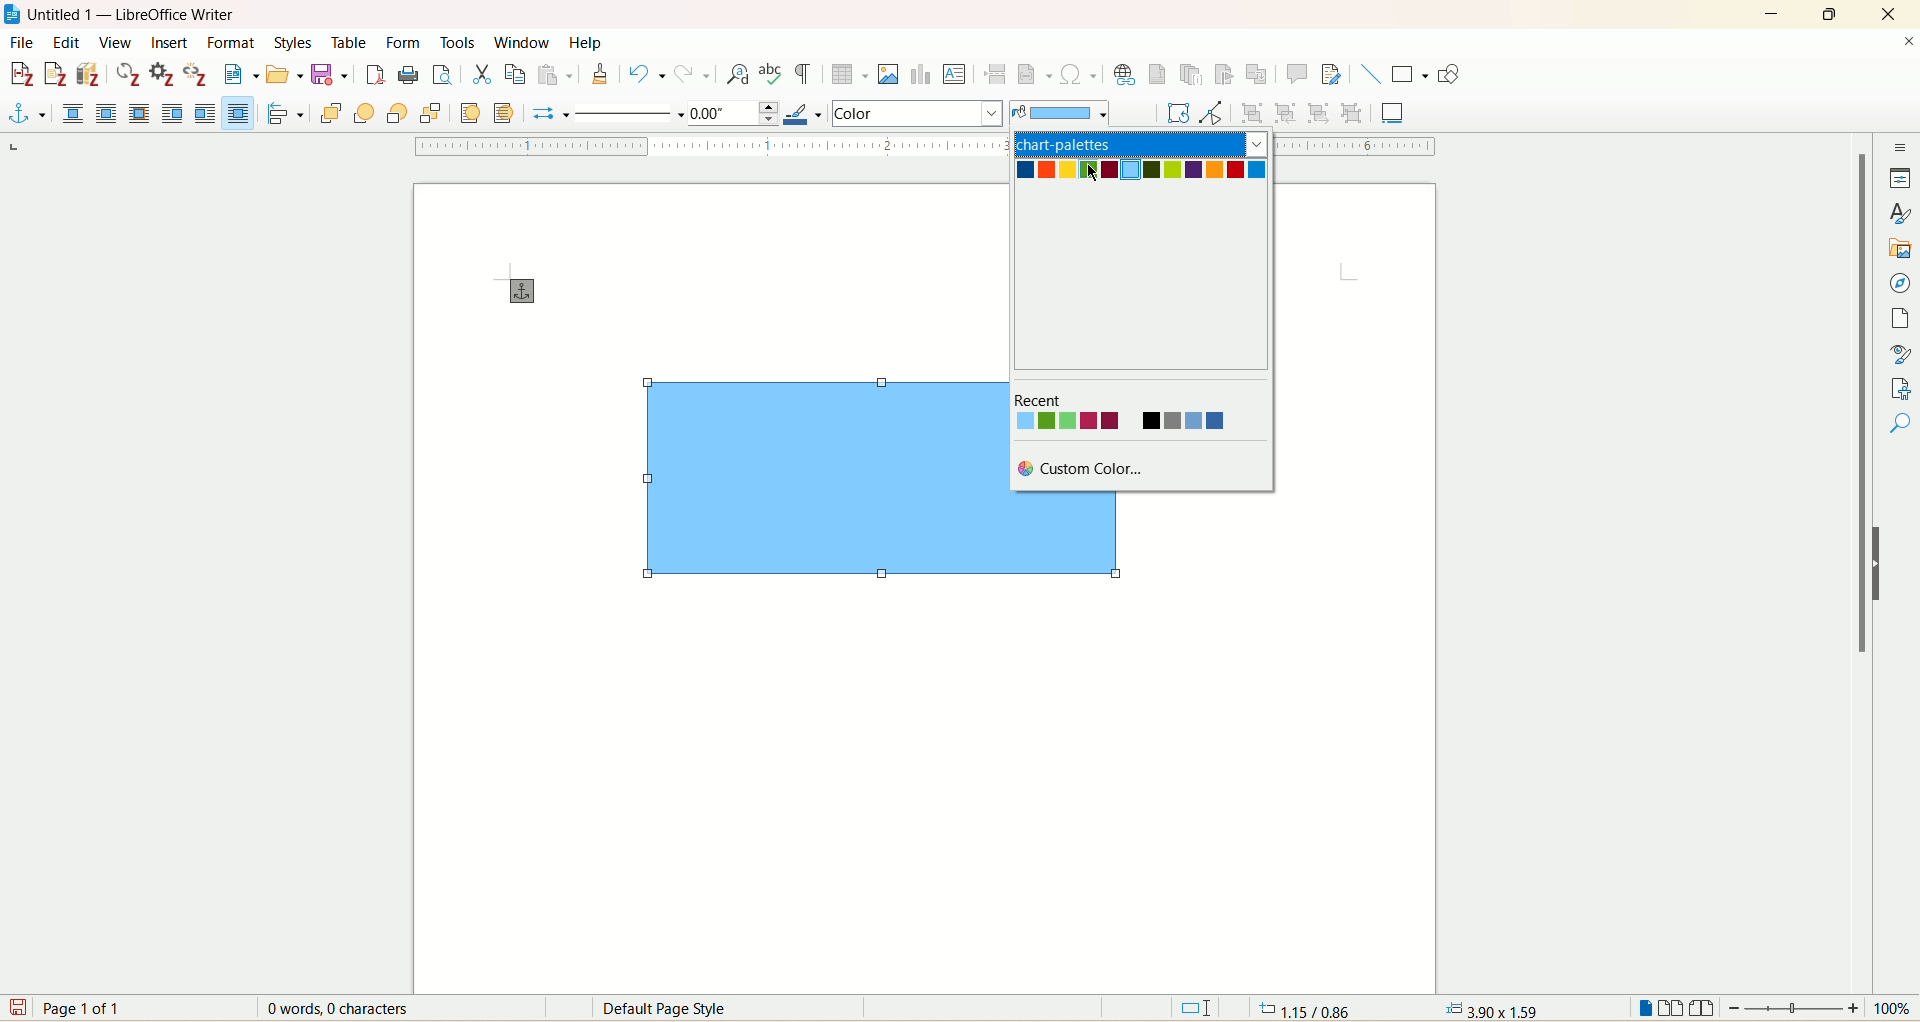 The height and width of the screenshot is (1022, 1920). Describe the element at coordinates (1822, 1009) in the screenshot. I see `zoom factor` at that location.